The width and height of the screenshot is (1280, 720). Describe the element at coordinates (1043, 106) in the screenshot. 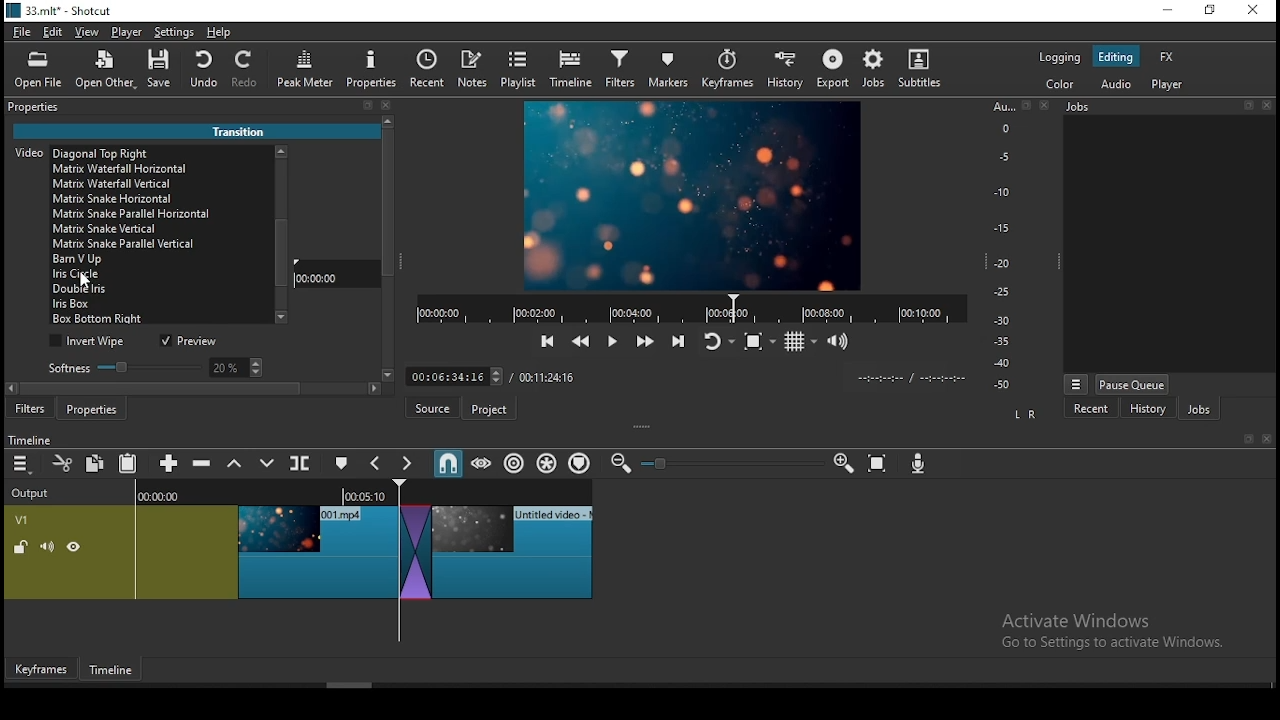

I see `` at that location.